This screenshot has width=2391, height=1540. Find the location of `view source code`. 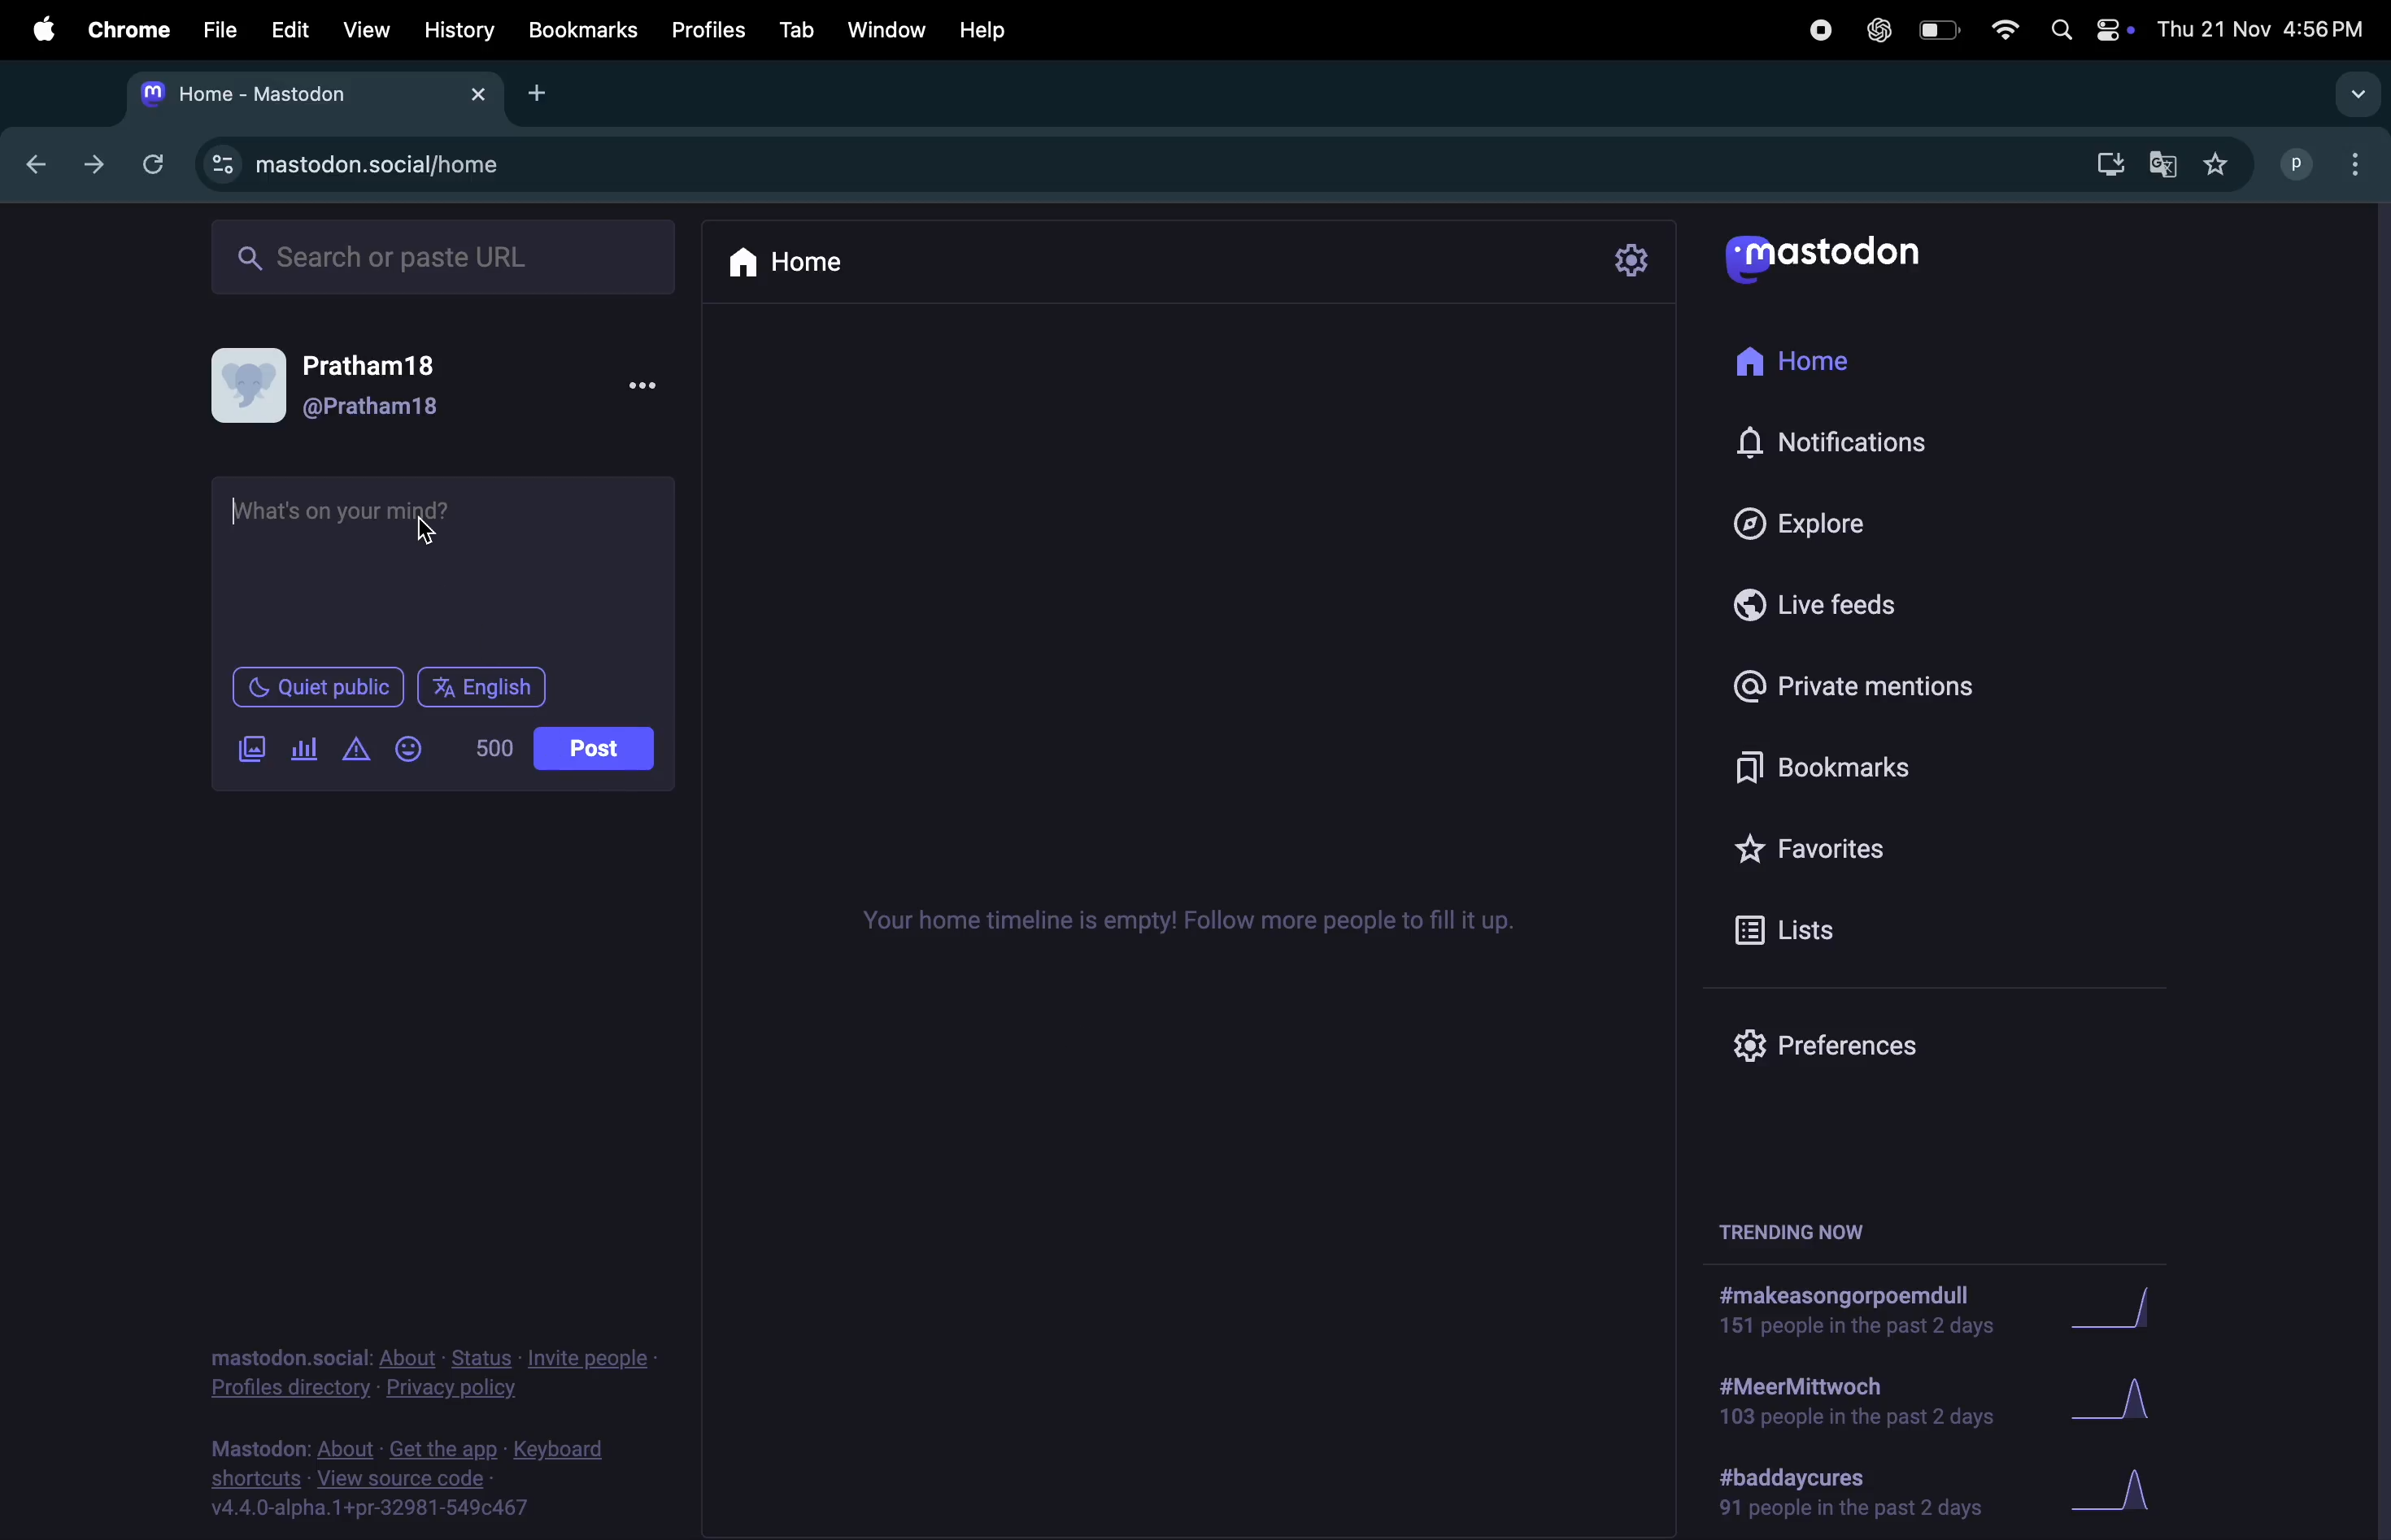

view source code is located at coordinates (401, 1482).